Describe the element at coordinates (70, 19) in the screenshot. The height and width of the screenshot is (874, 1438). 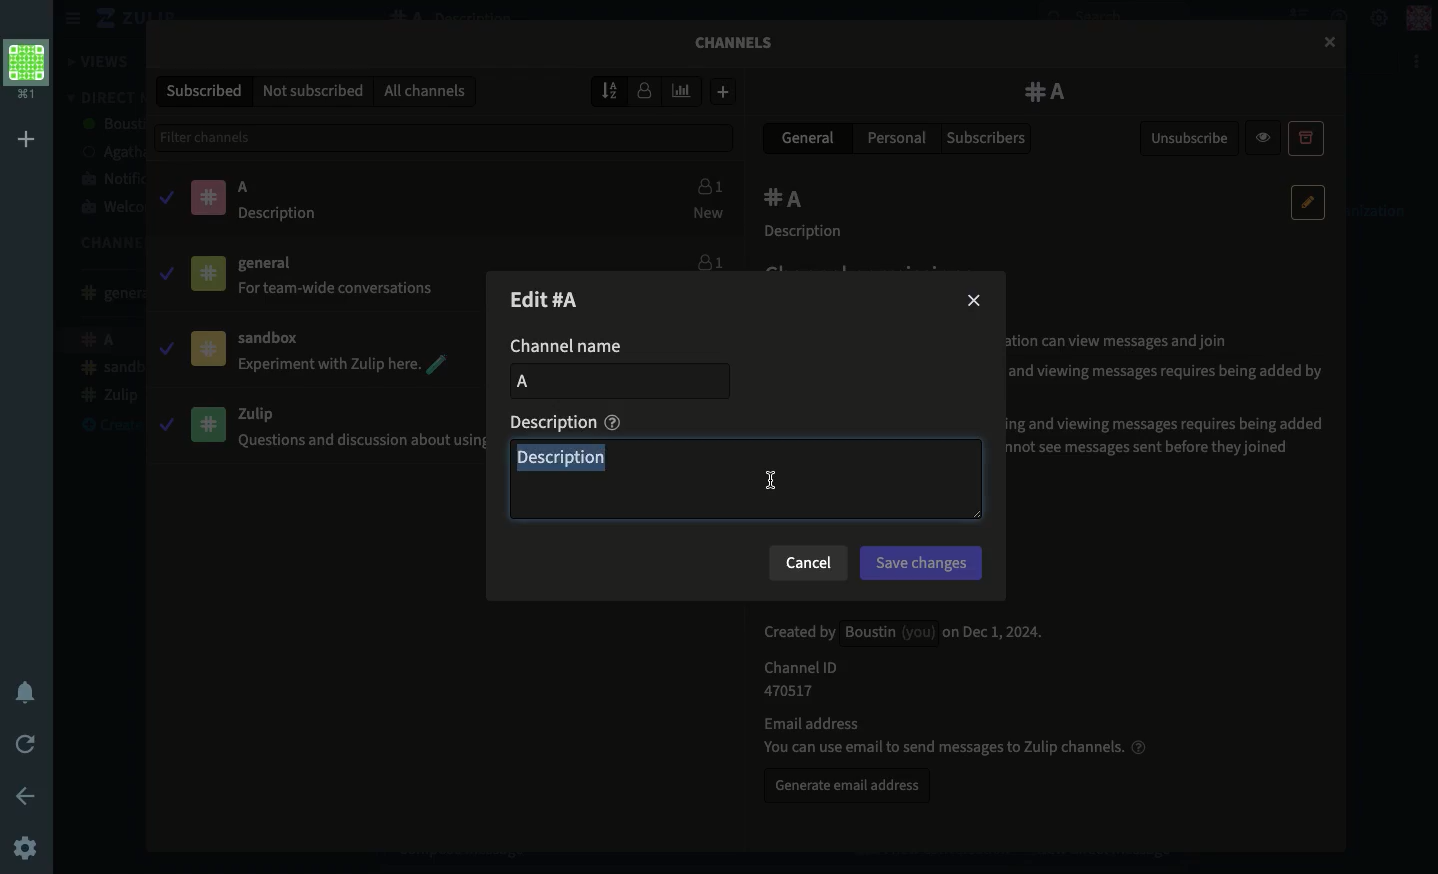
I see `Hide menu` at that location.